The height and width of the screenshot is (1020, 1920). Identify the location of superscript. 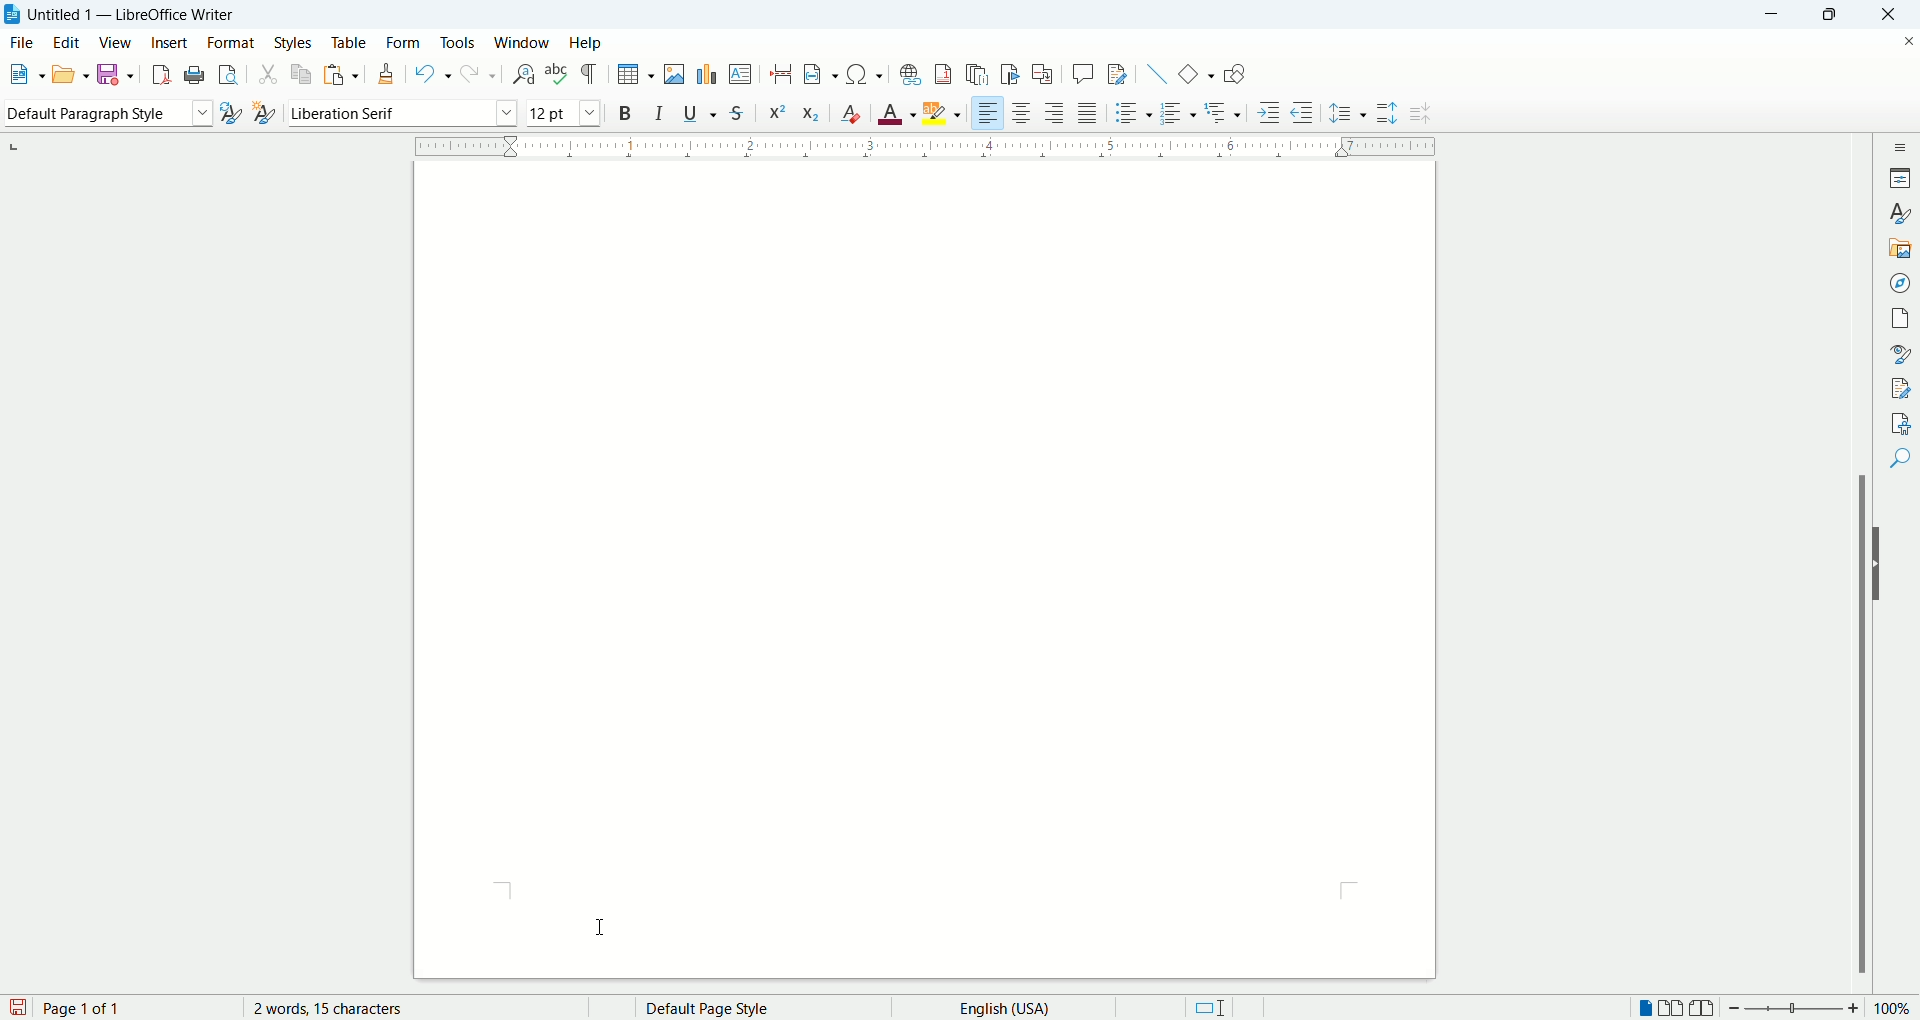
(775, 111).